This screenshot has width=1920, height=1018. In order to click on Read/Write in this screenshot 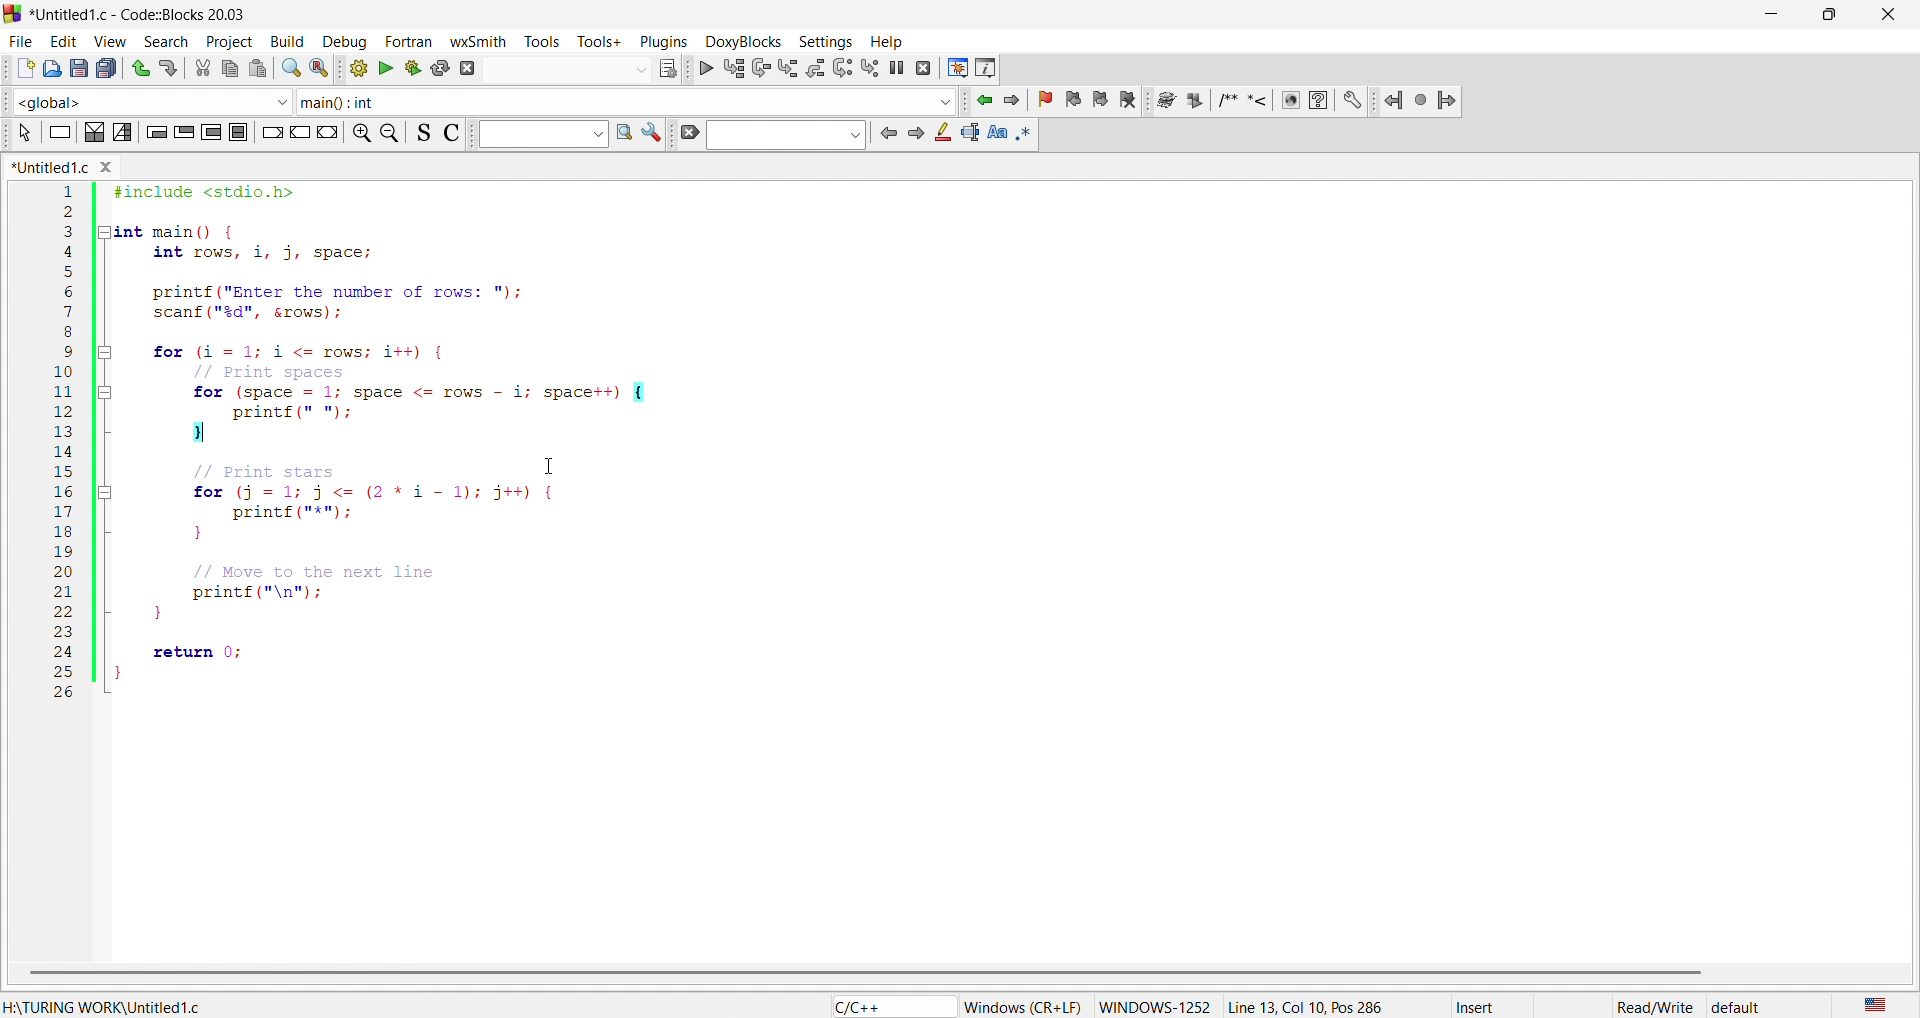, I will do `click(1654, 1007)`.